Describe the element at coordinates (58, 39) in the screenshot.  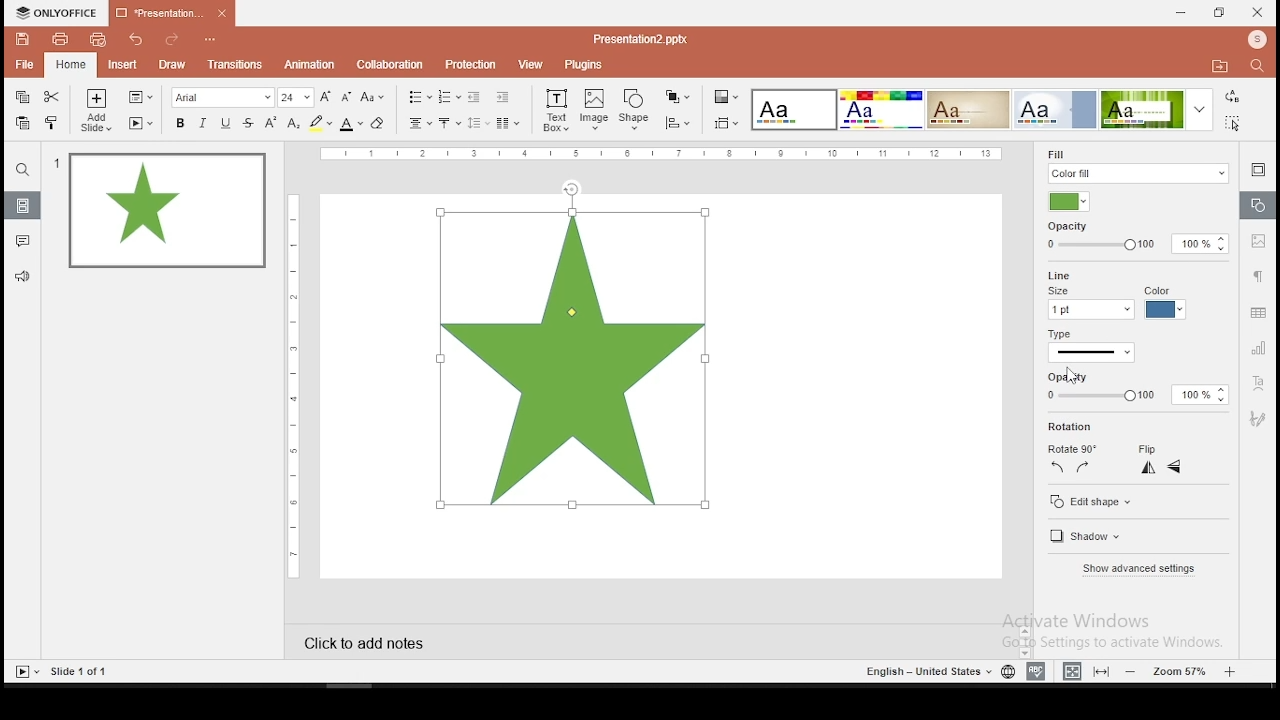
I see `print file` at that location.